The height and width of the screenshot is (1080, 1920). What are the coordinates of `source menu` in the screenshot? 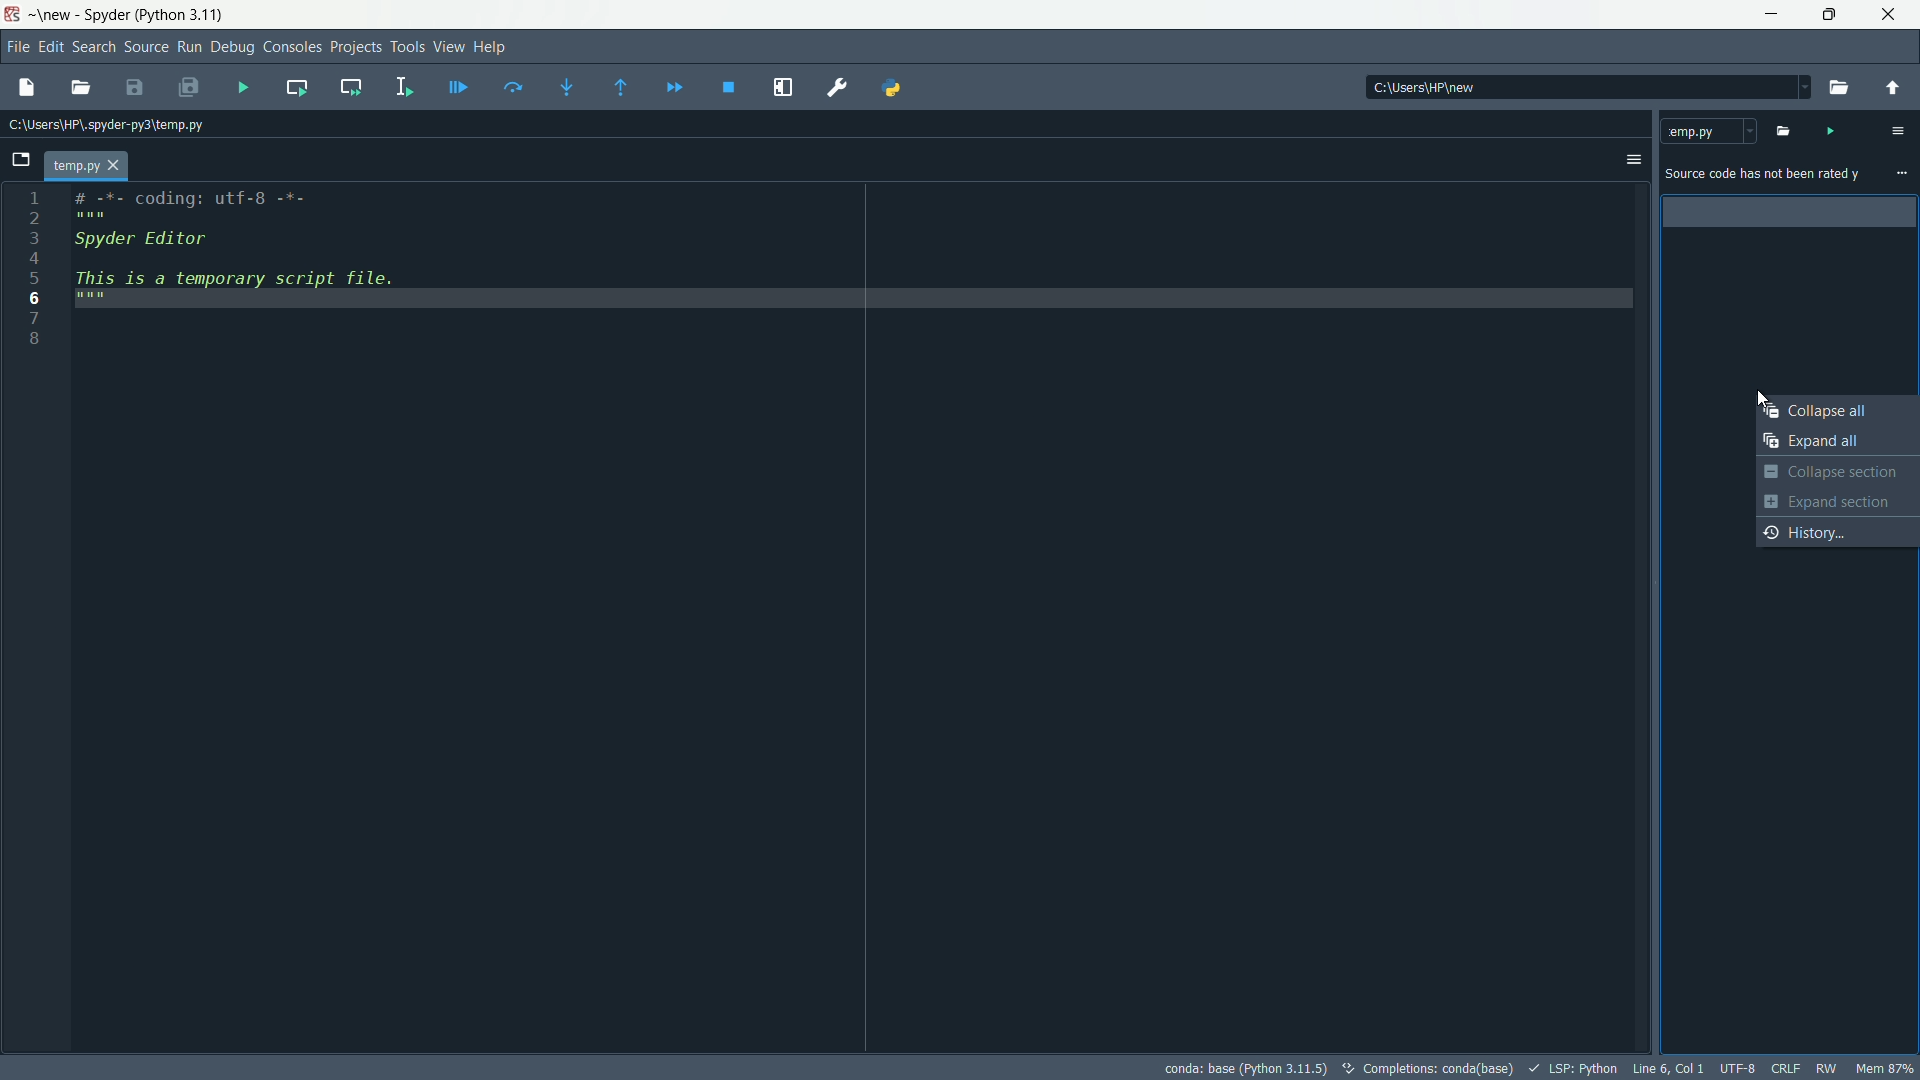 It's located at (145, 49).